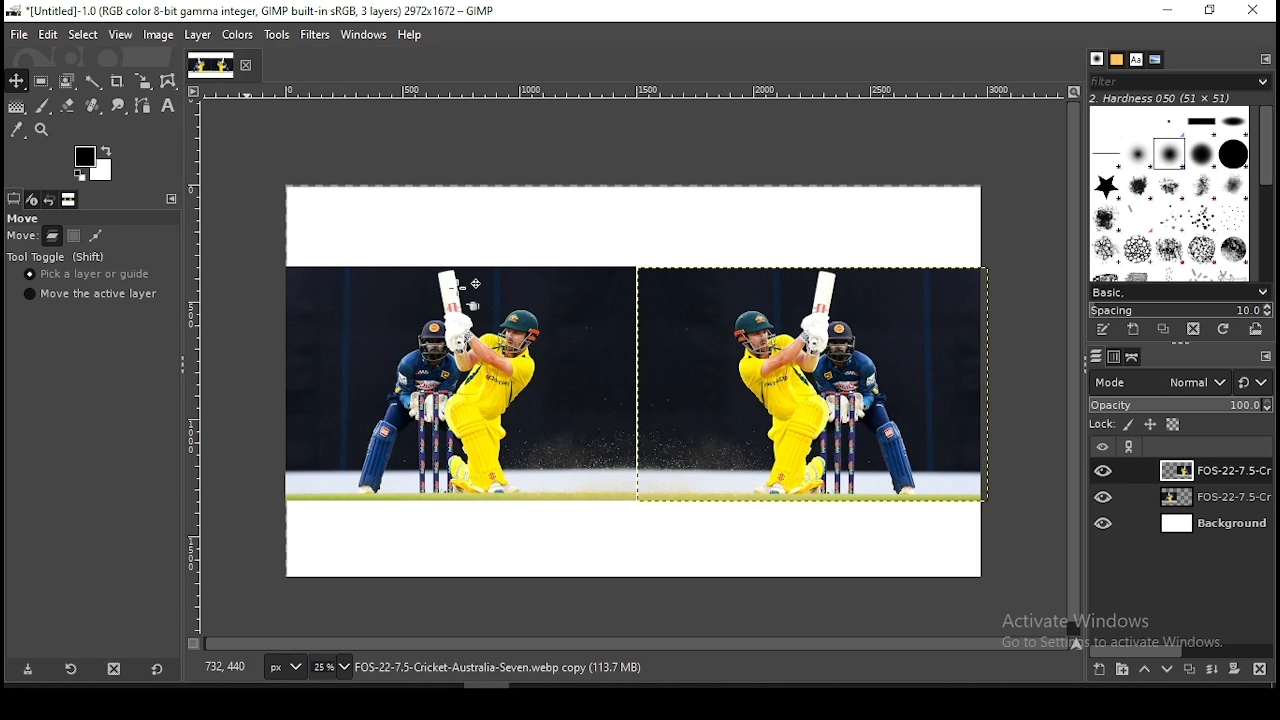  Describe the element at coordinates (1105, 521) in the screenshot. I see `layer visibility on/off` at that location.